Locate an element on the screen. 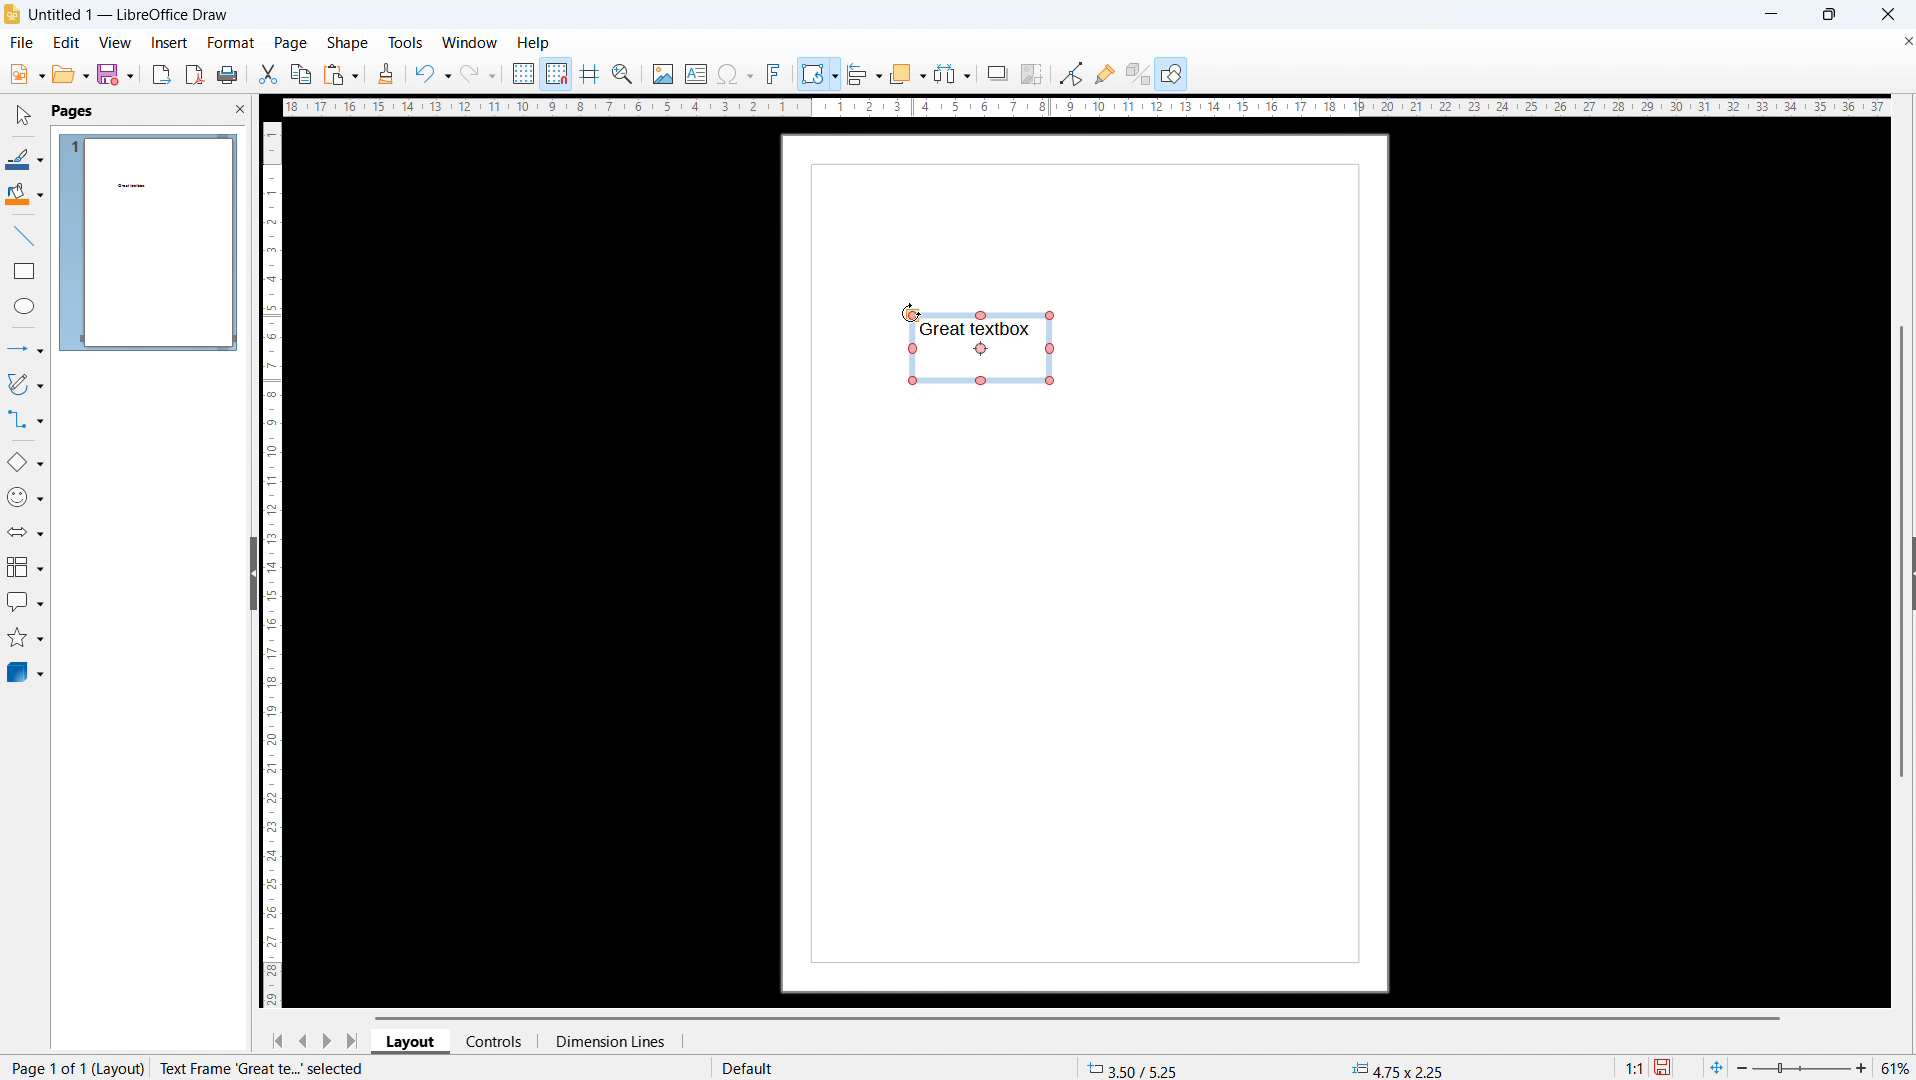 The height and width of the screenshot is (1080, 1916). select is located at coordinates (25, 116).